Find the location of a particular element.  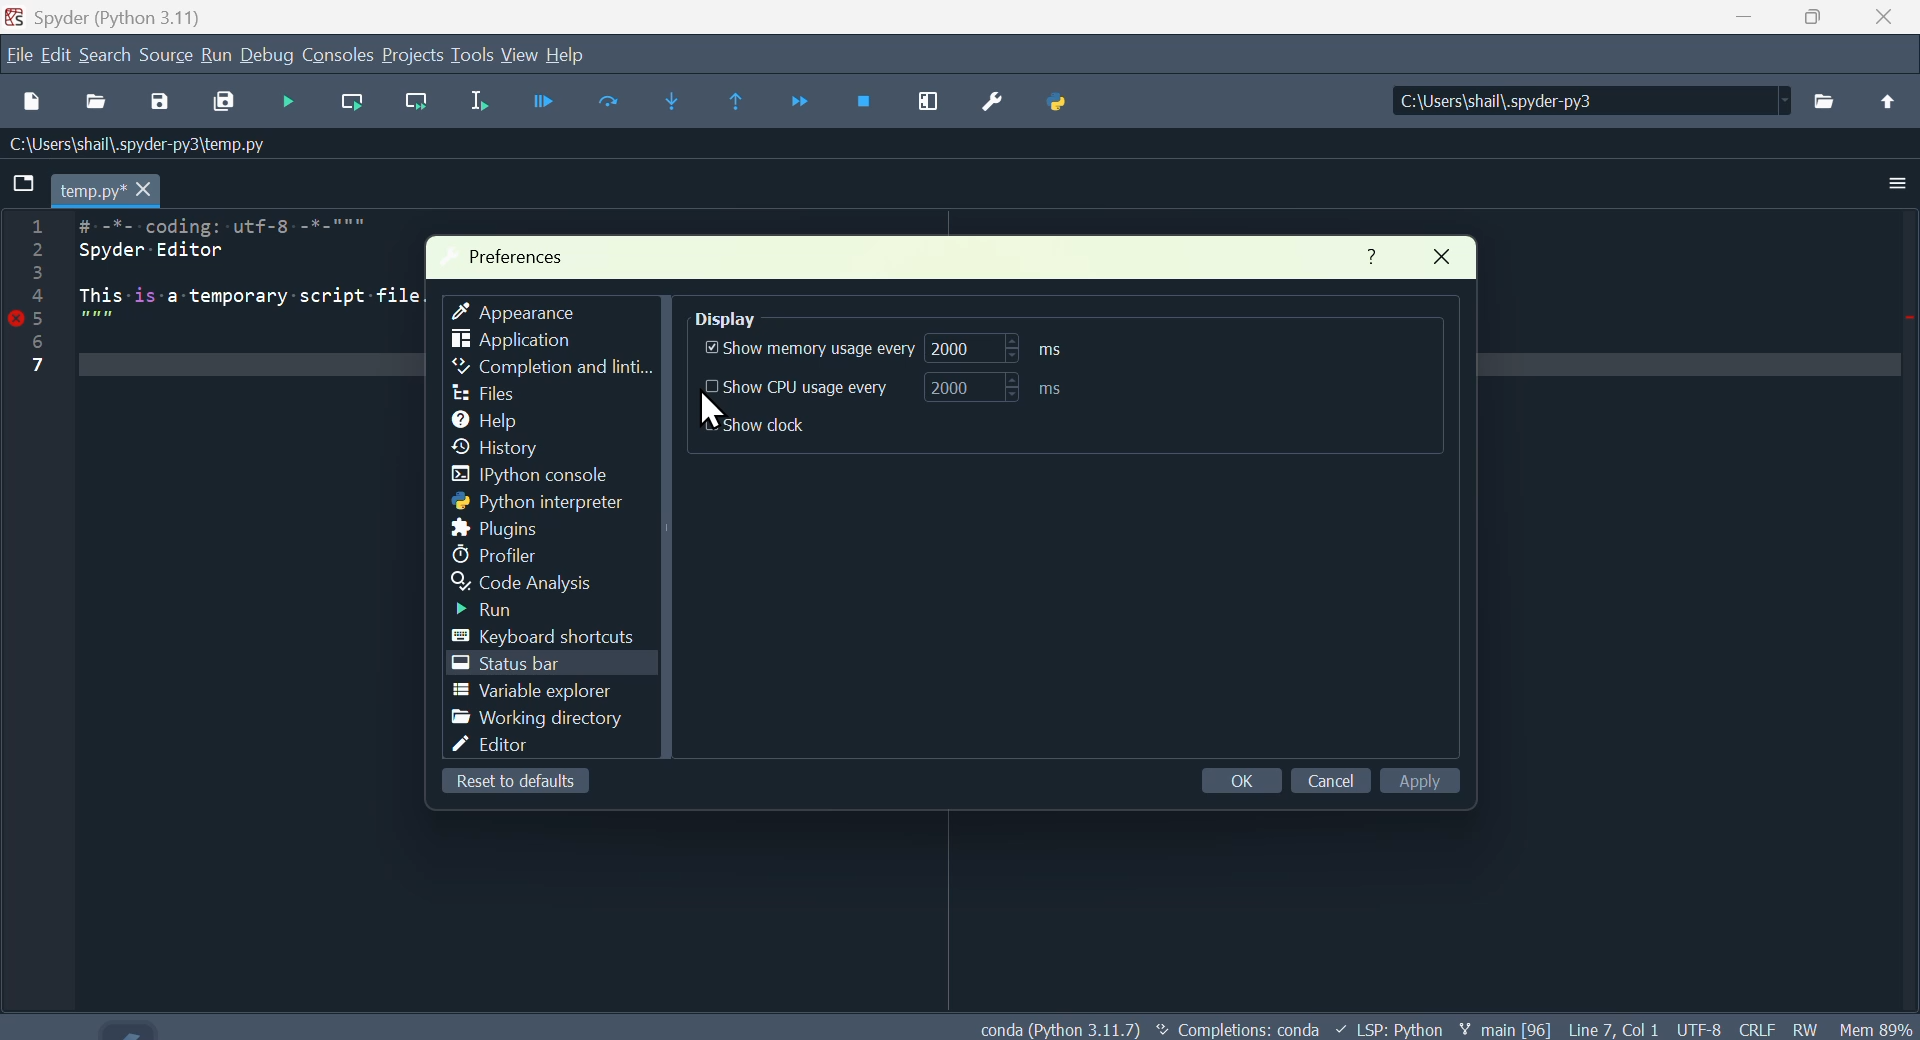

Show memory usage is located at coordinates (876, 351).